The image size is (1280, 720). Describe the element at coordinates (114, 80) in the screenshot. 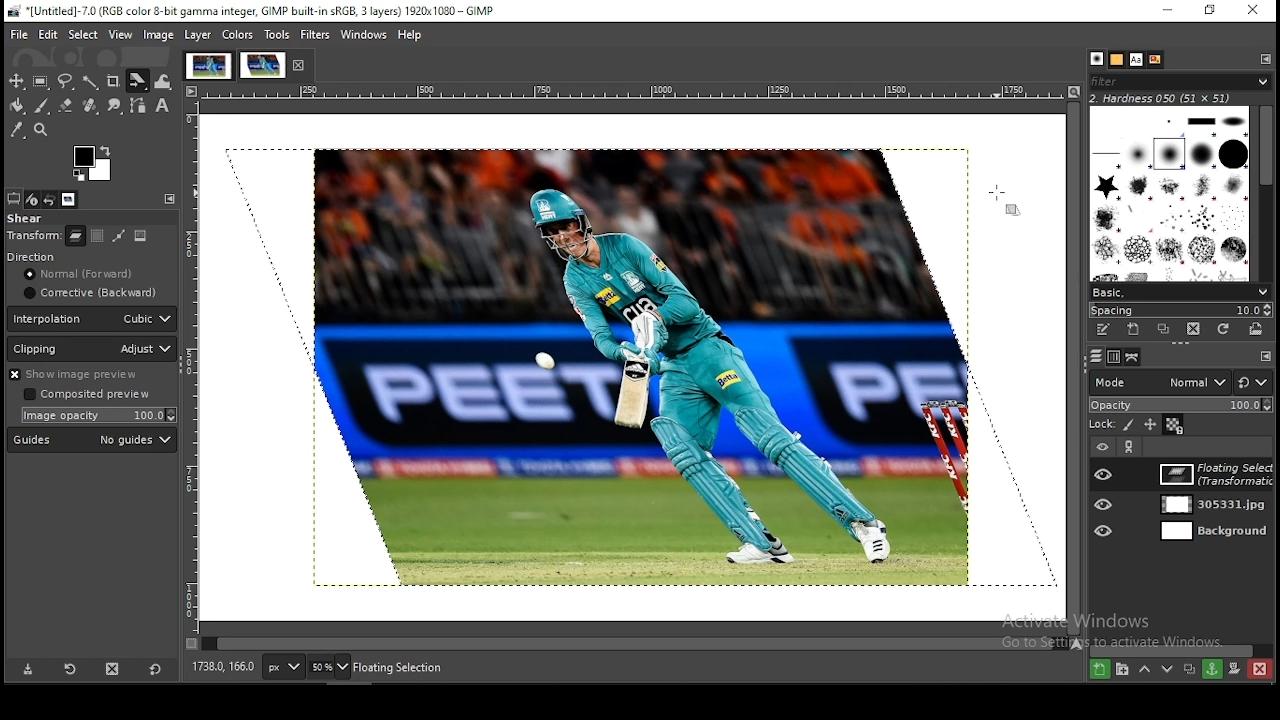

I see `crop` at that location.